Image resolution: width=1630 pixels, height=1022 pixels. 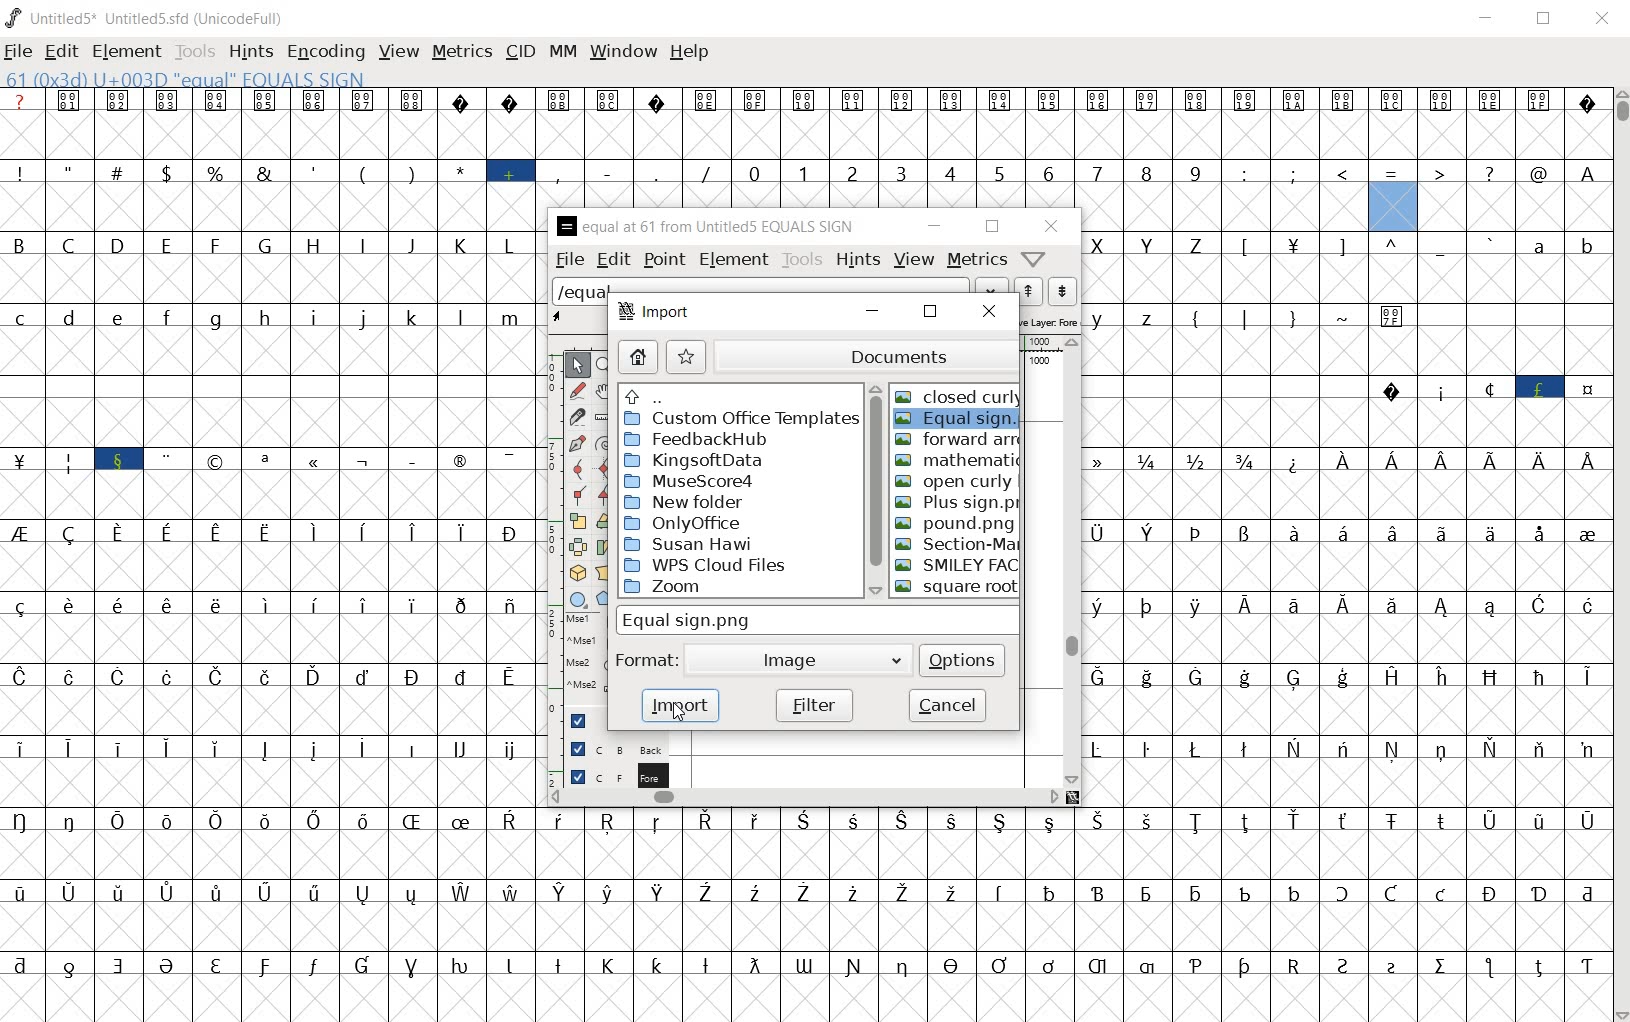 I want to click on window, so click(x=622, y=52).